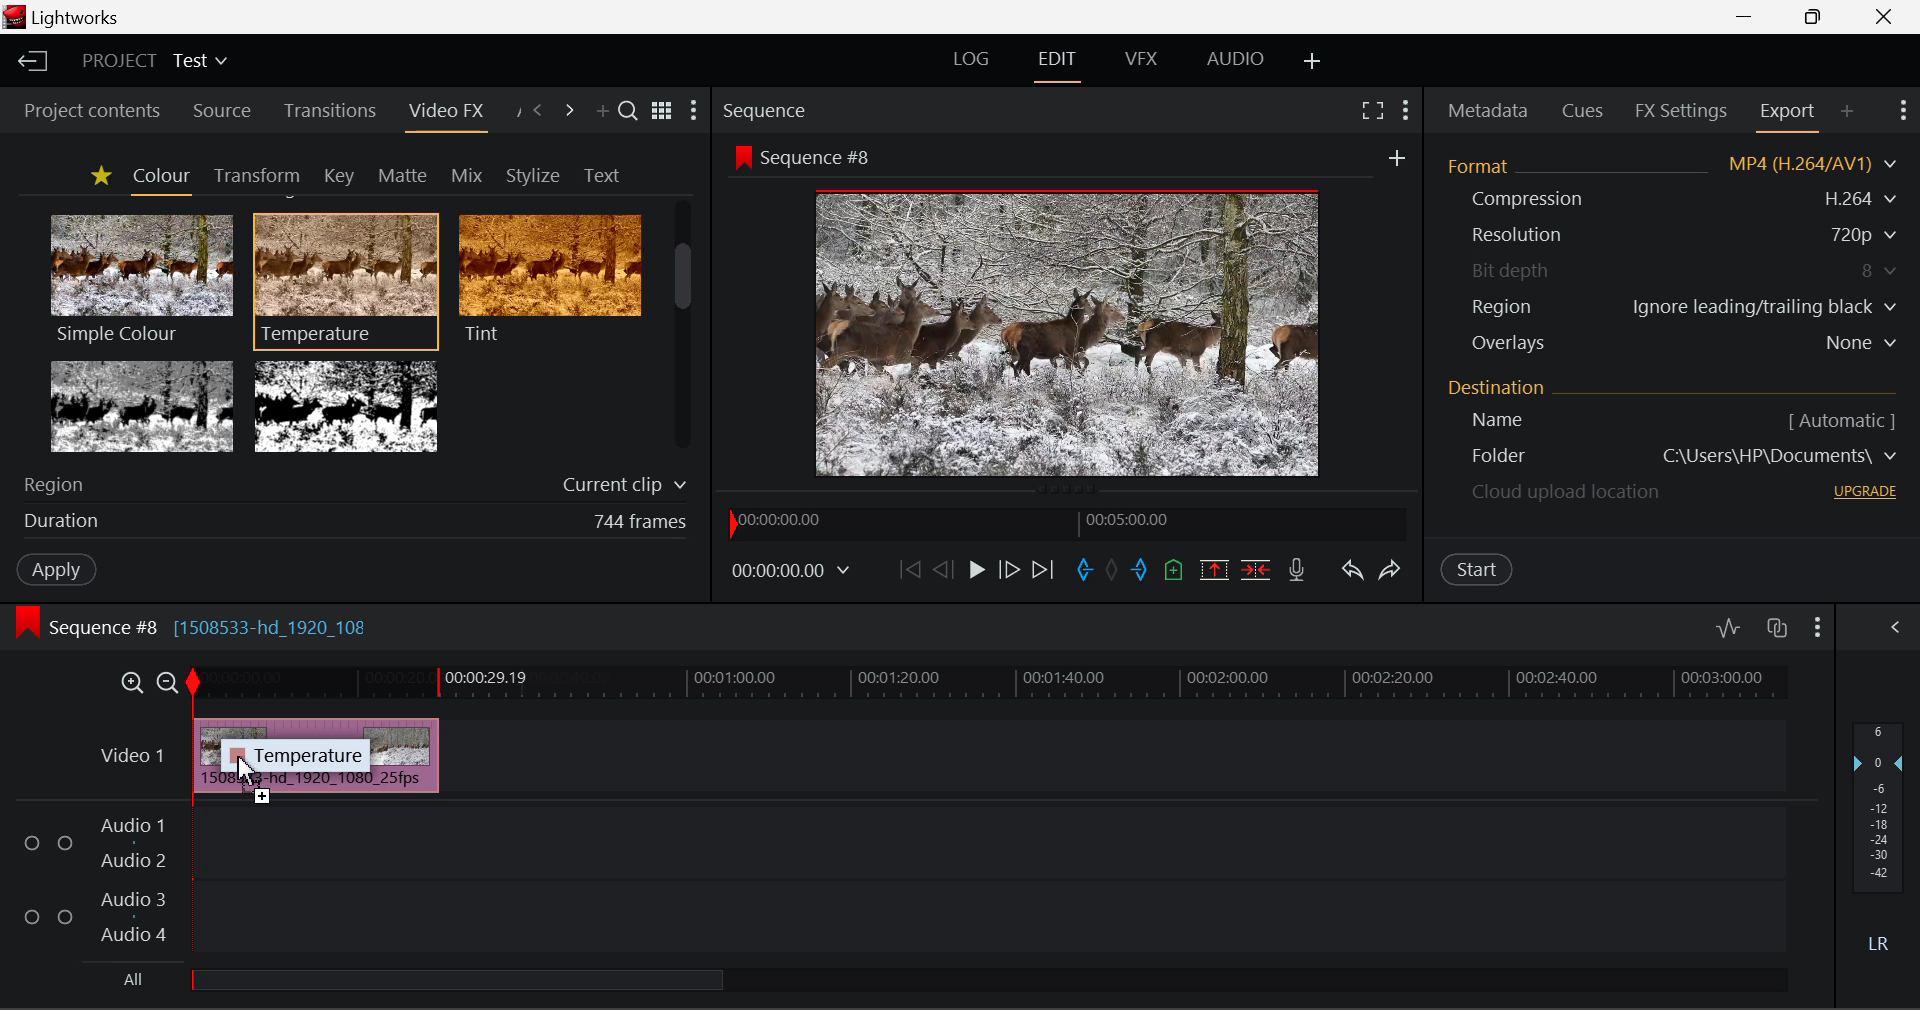 This screenshot has width=1920, height=1010. What do you see at coordinates (768, 113) in the screenshot?
I see `Sequence Preview Section` at bounding box center [768, 113].